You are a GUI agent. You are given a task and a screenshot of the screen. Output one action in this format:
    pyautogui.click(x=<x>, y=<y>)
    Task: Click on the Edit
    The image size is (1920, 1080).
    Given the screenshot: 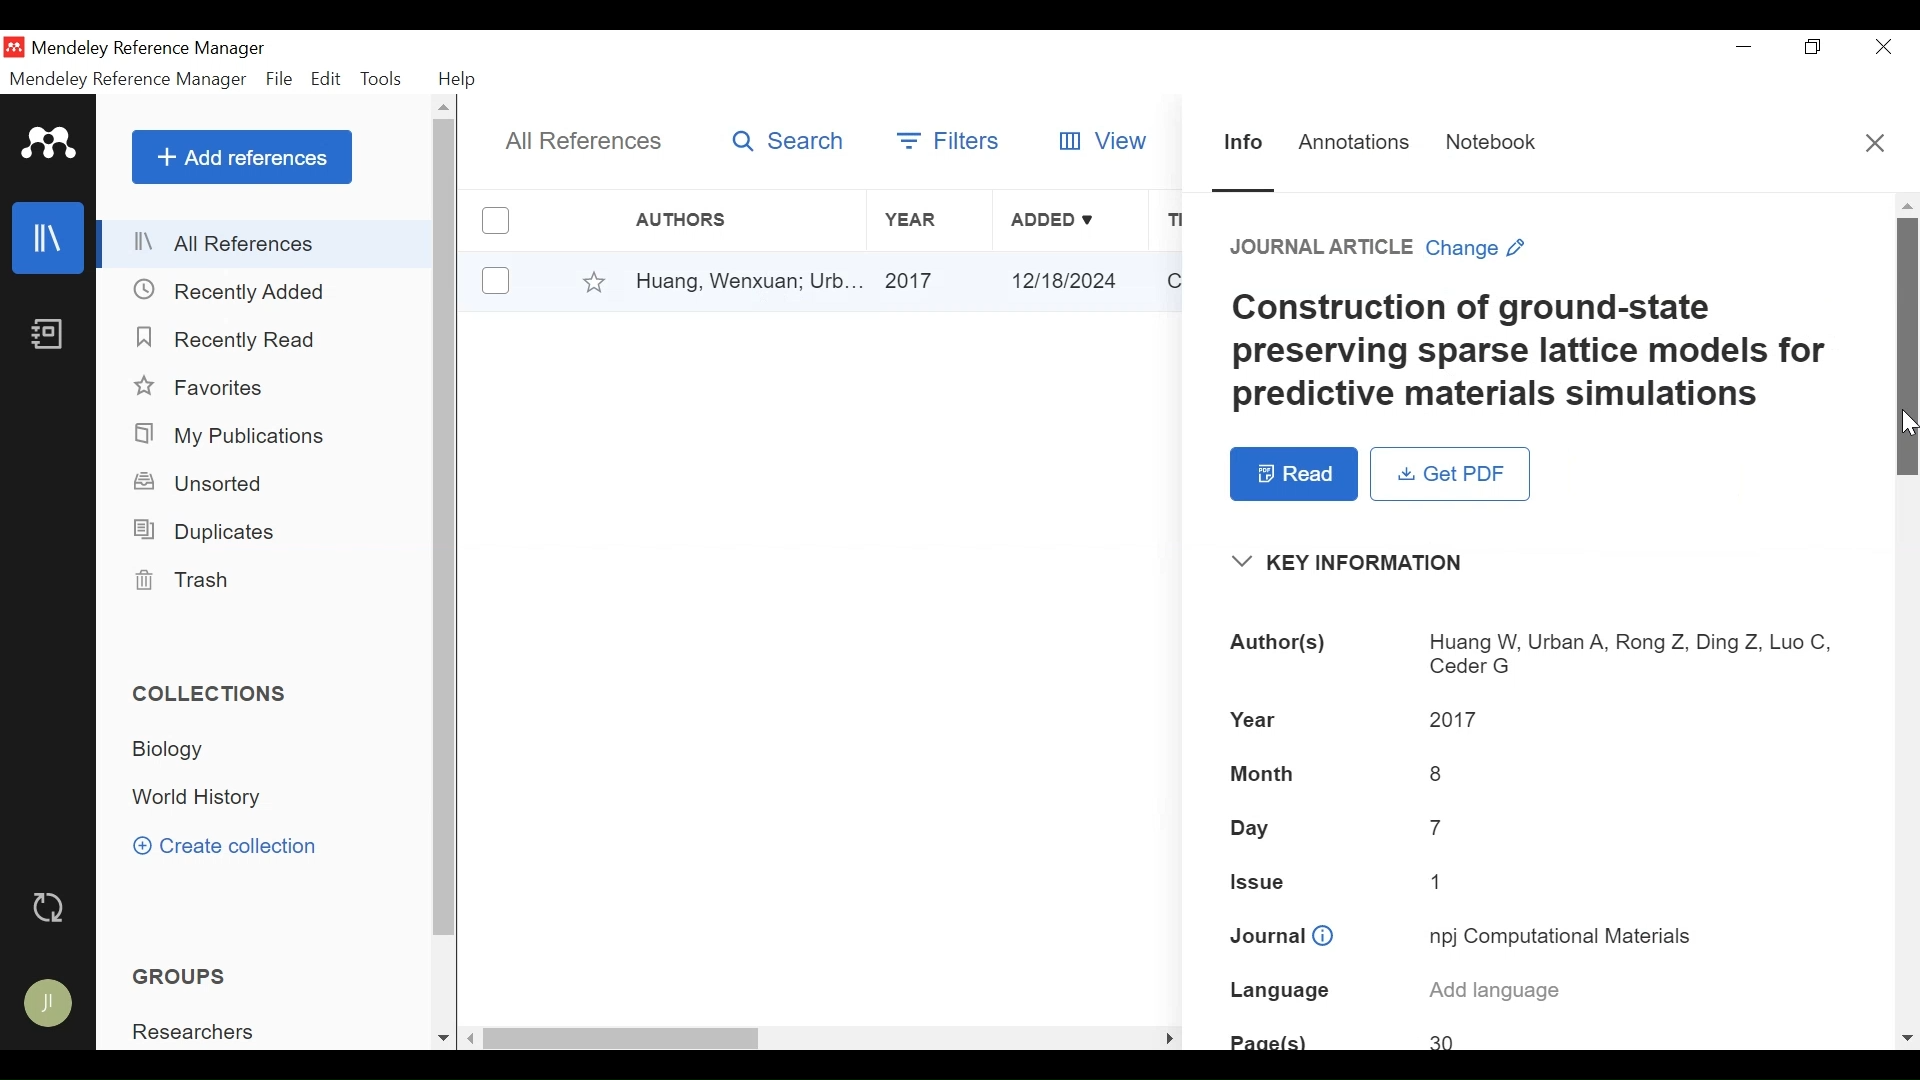 What is the action you would take?
    pyautogui.click(x=327, y=80)
    